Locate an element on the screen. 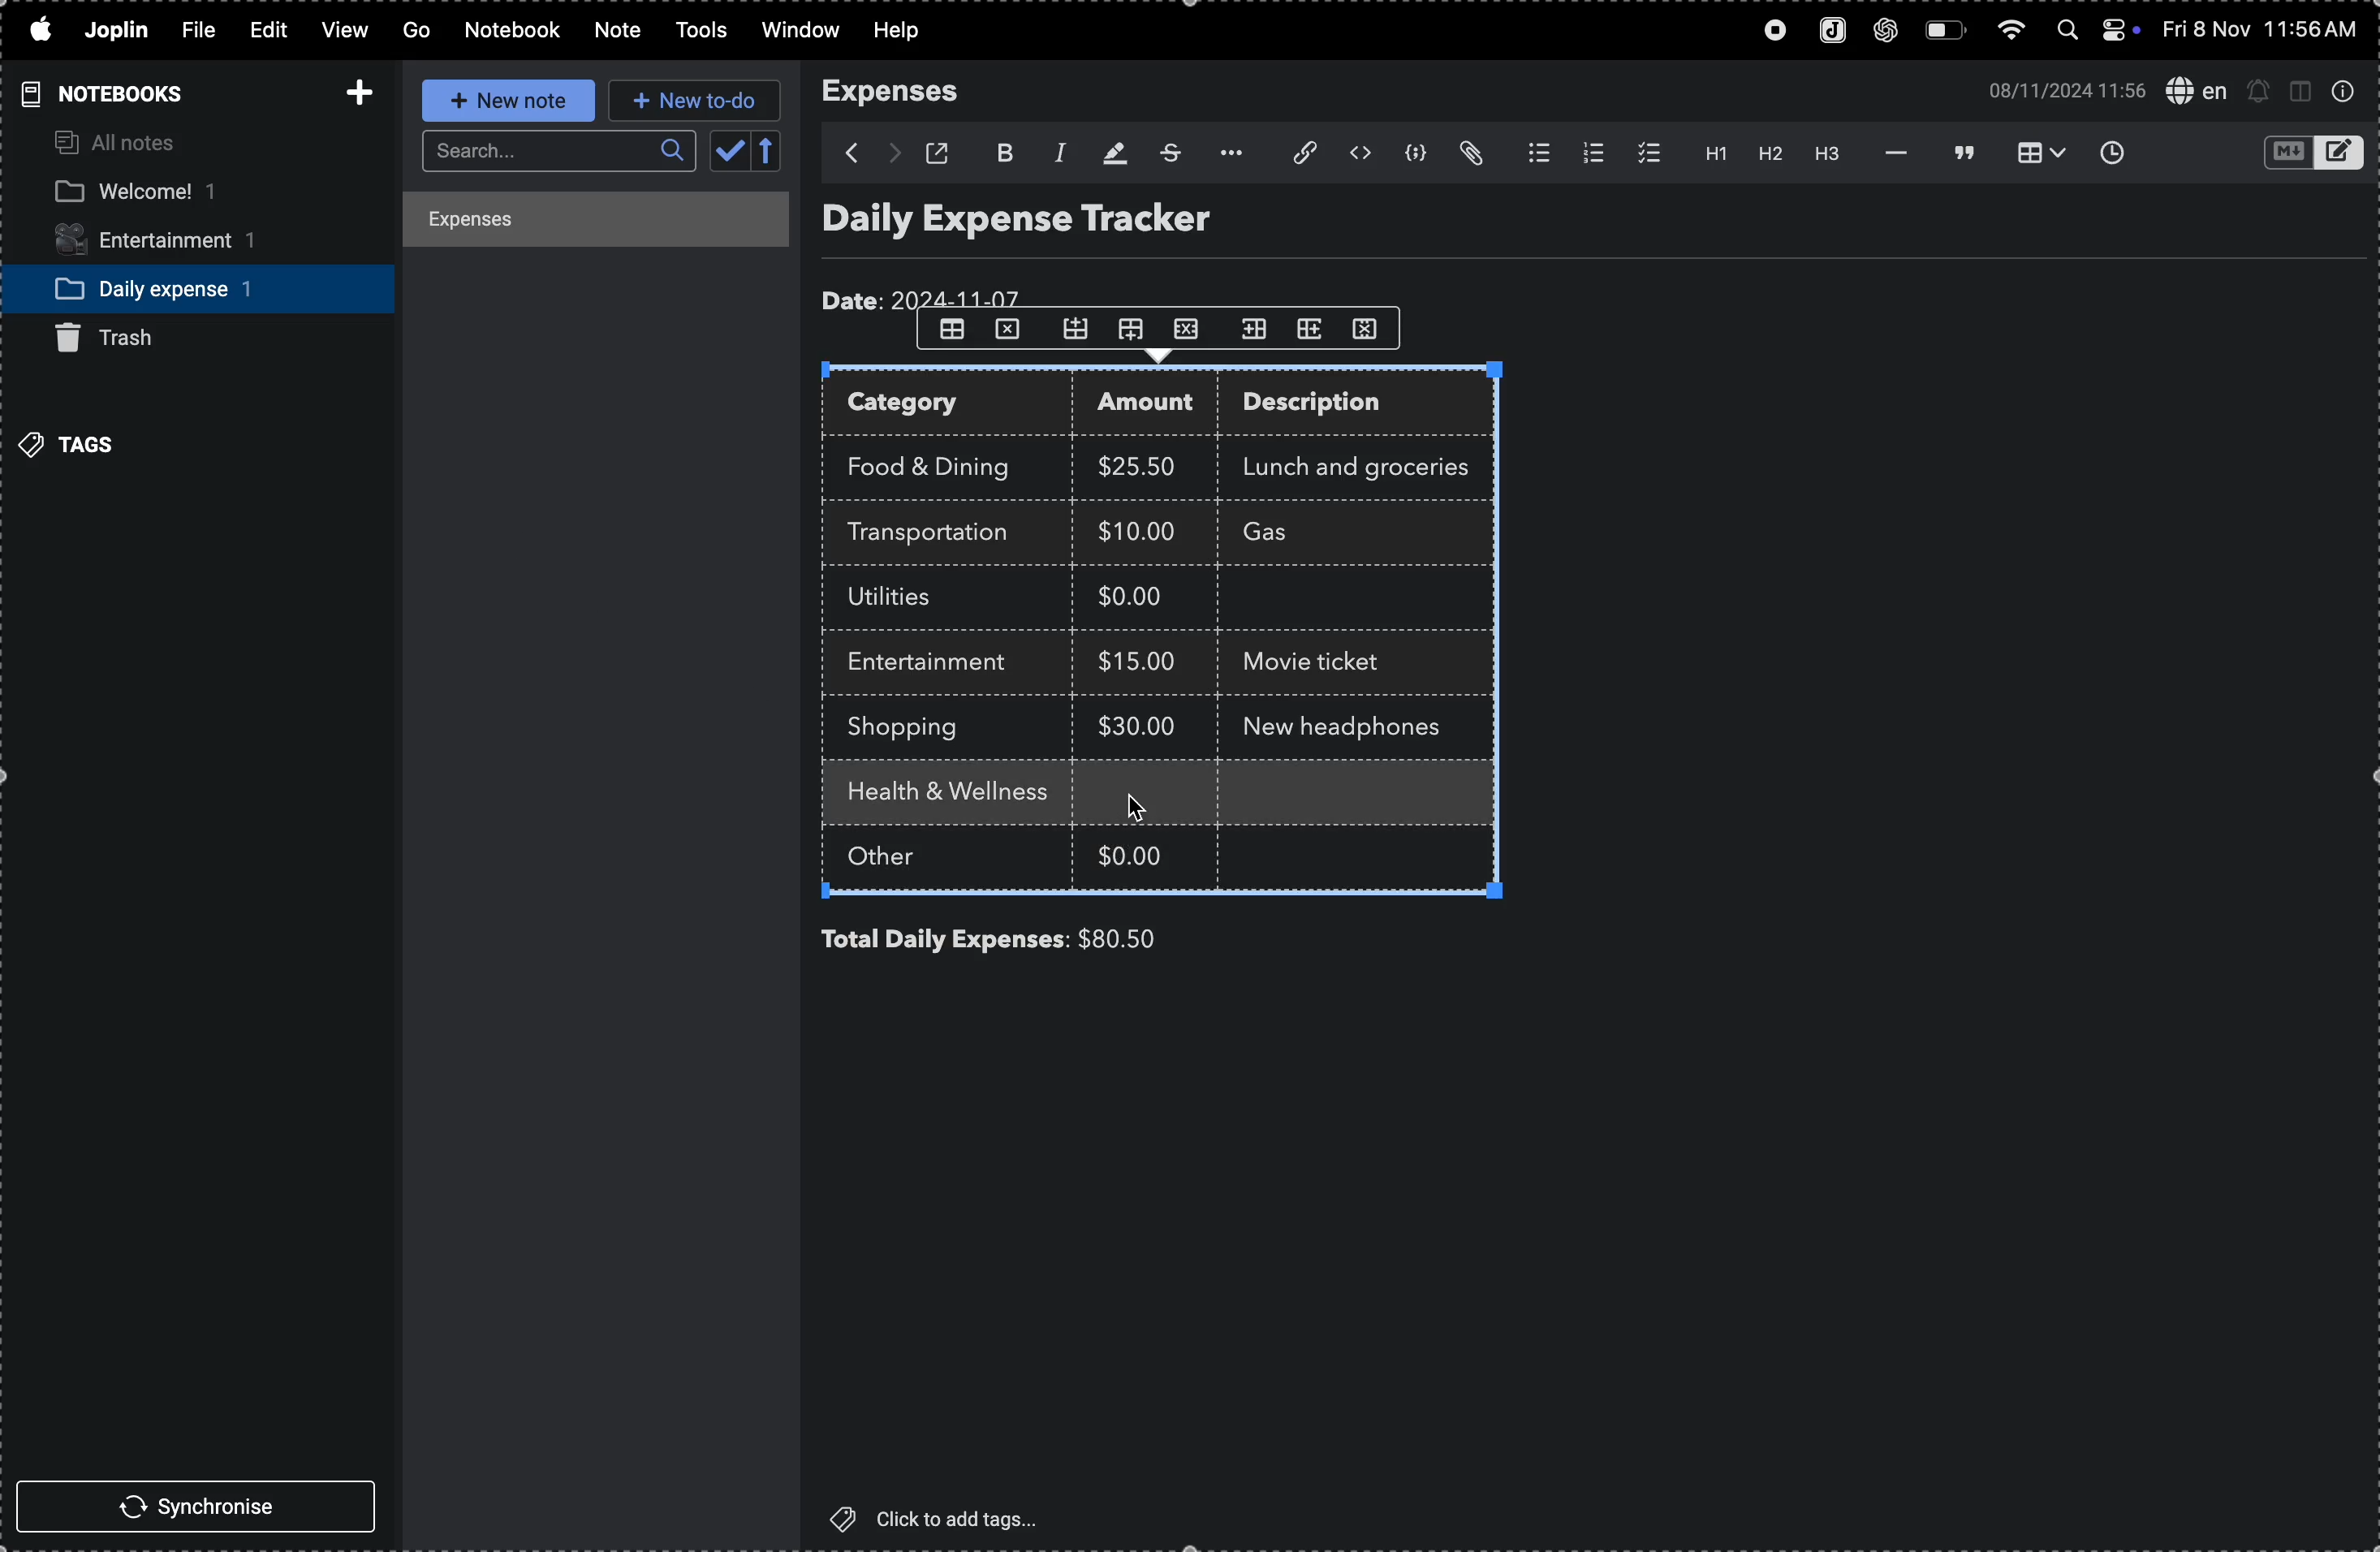 The image size is (2380, 1552). notebooks is located at coordinates (97, 93).